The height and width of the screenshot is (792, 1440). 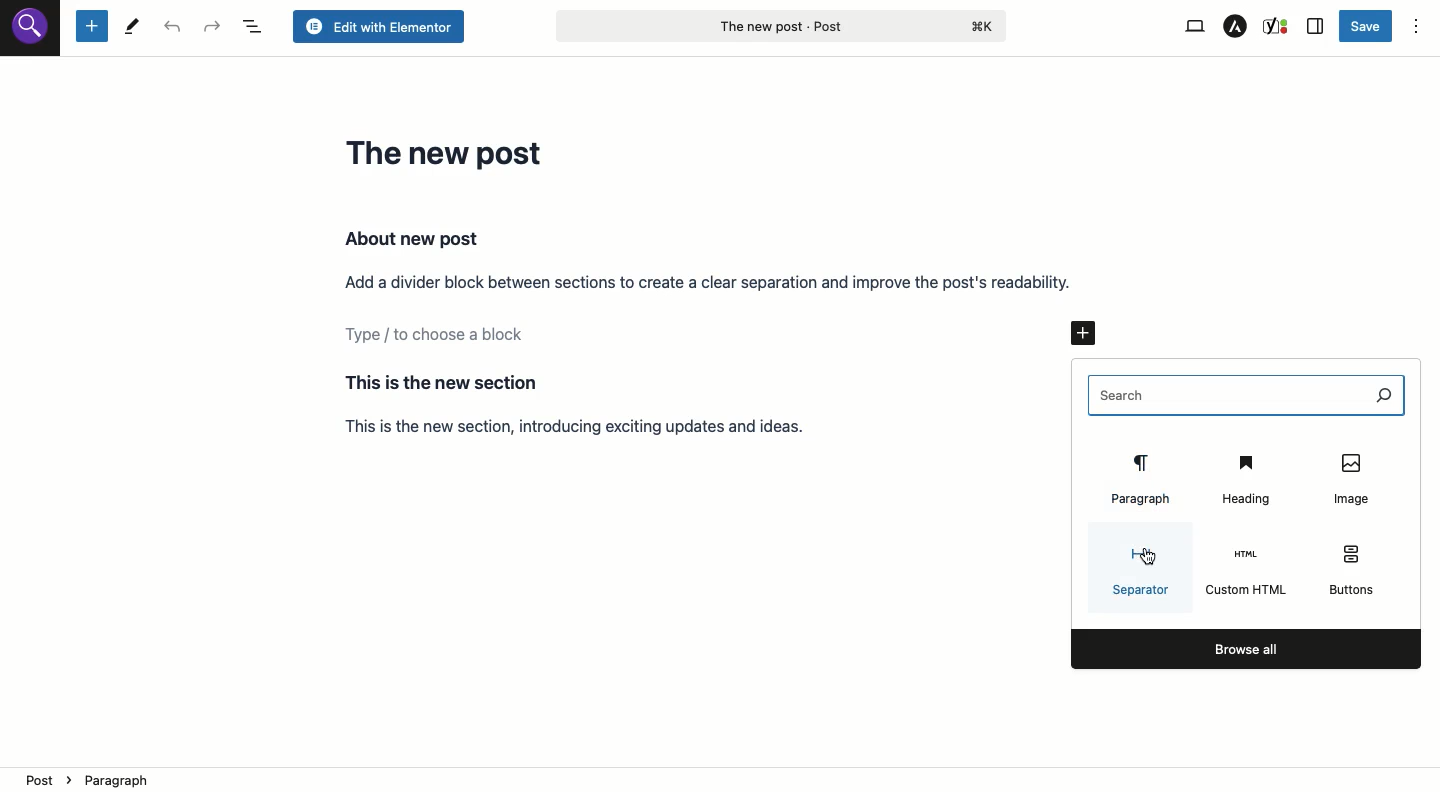 What do you see at coordinates (1247, 396) in the screenshot?
I see `Search` at bounding box center [1247, 396].